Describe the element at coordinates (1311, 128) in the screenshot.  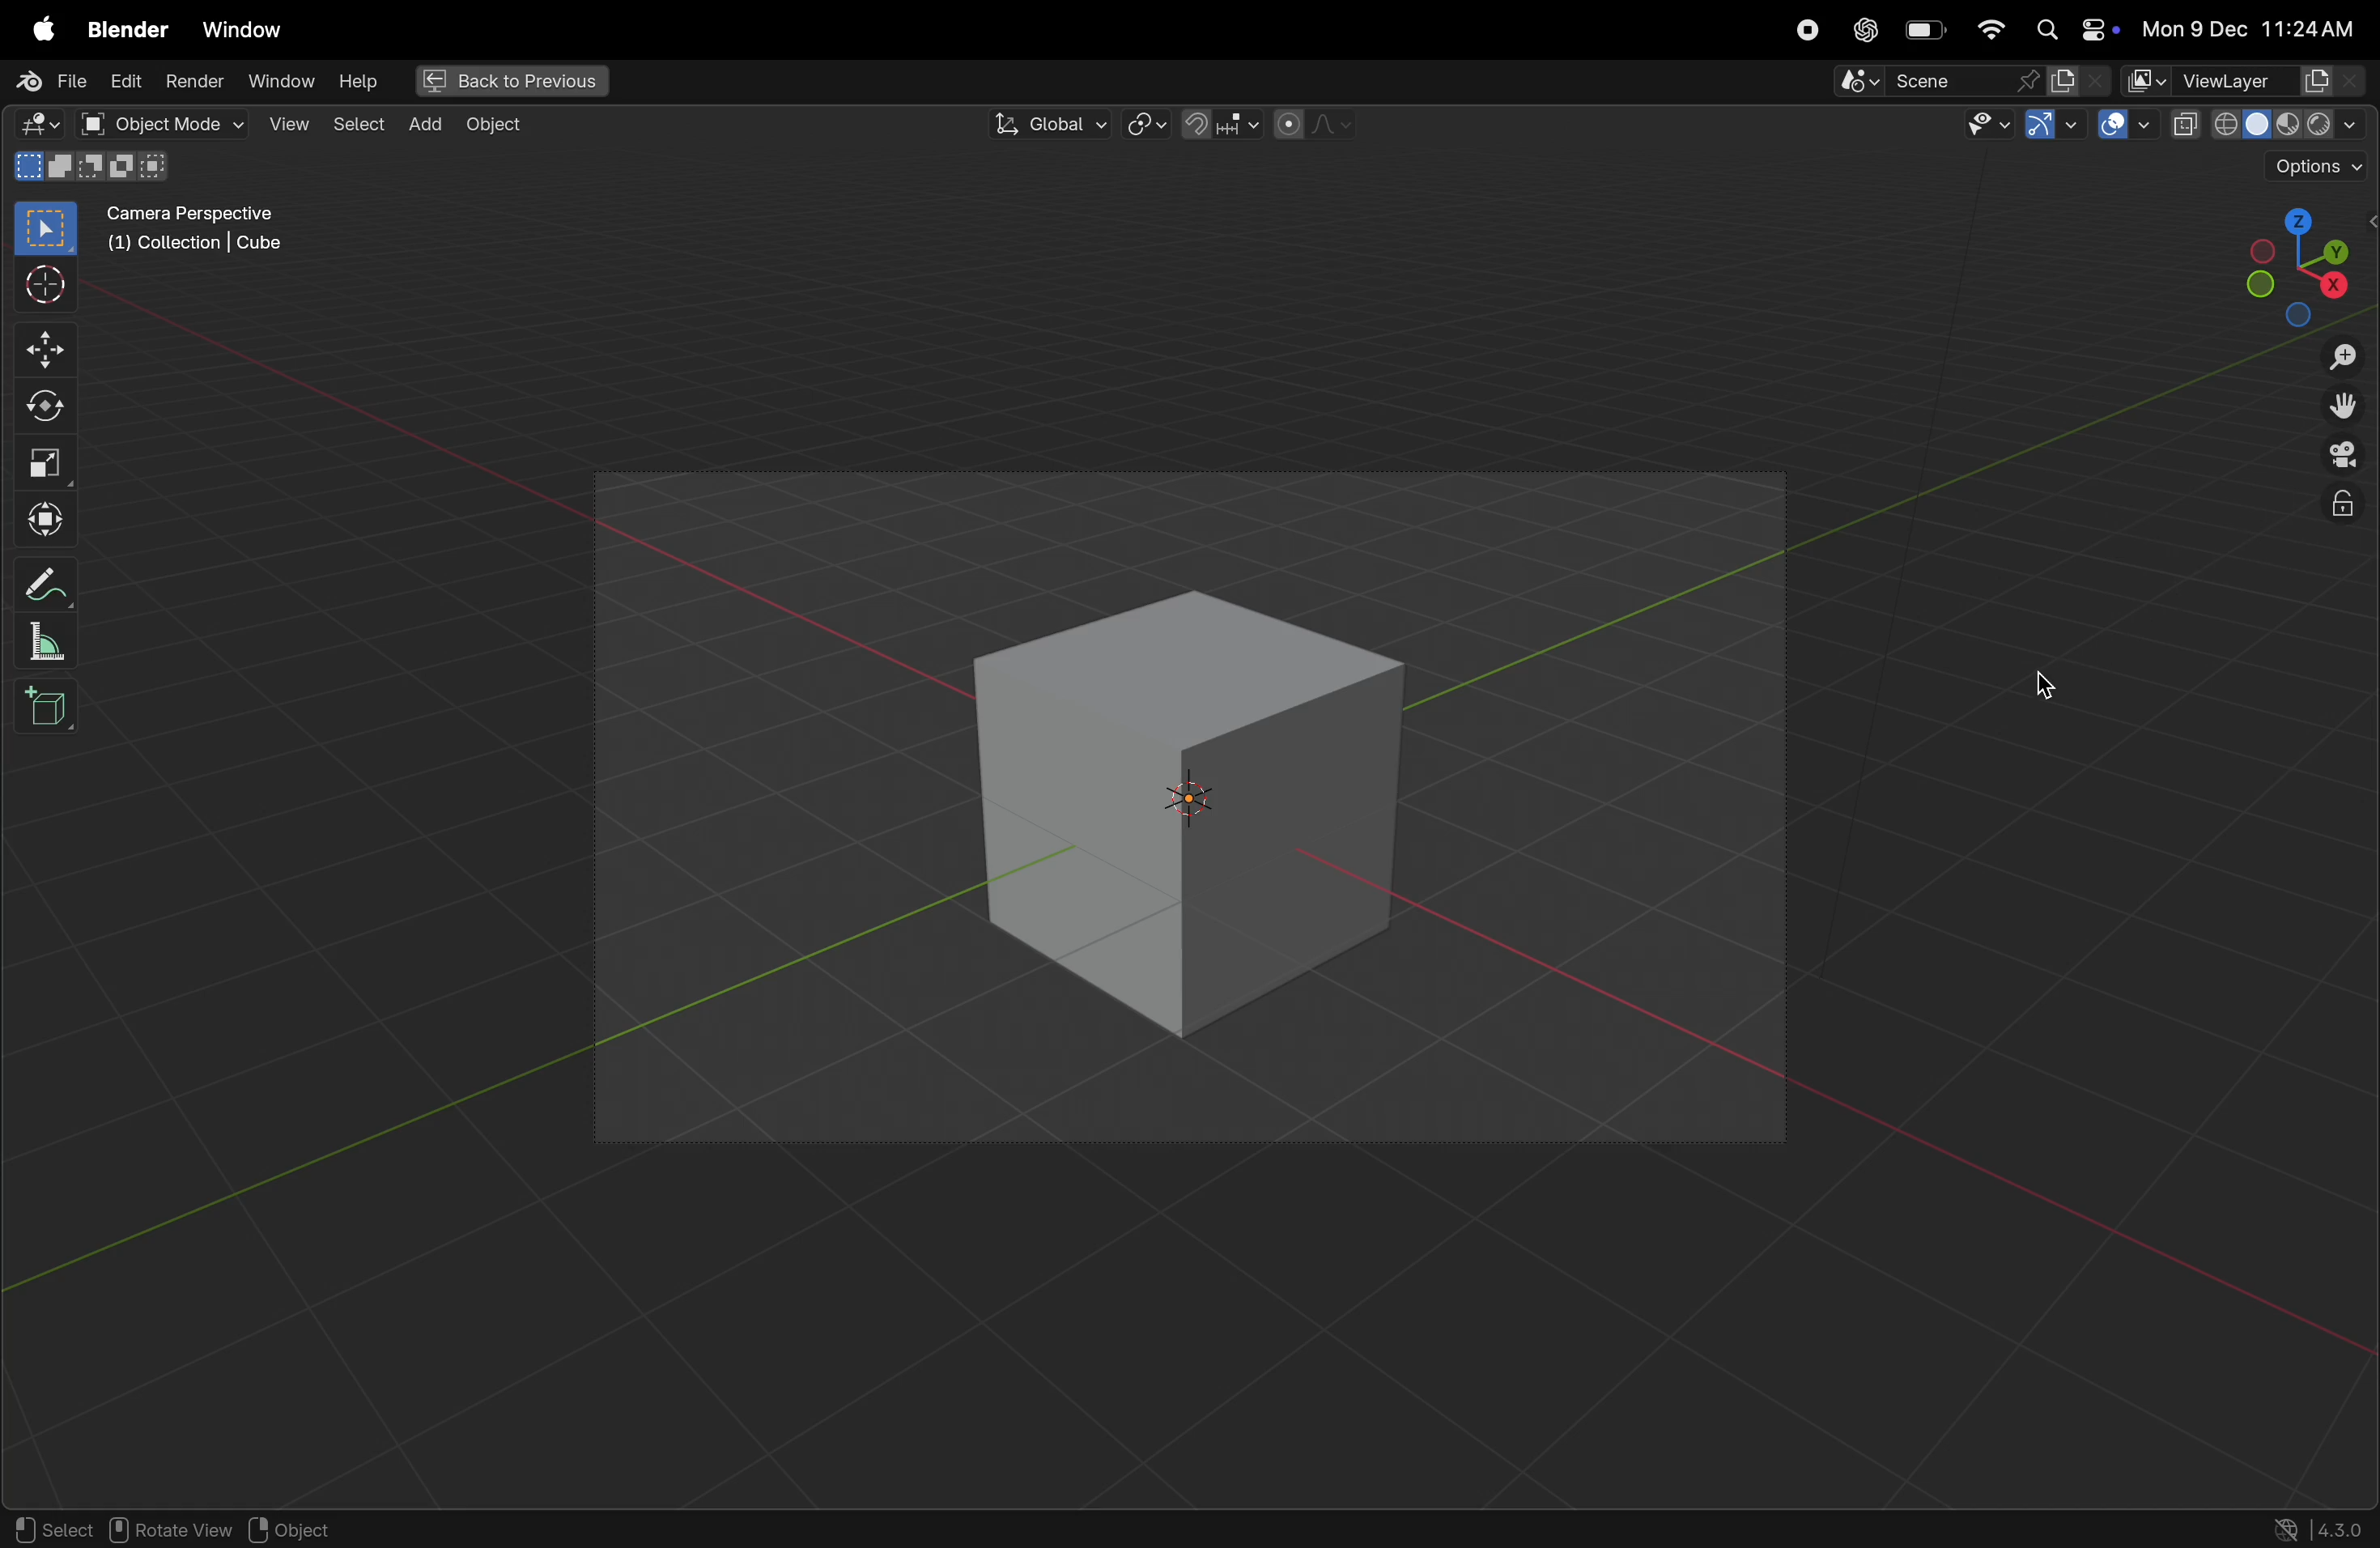
I see `proportional viewing objects` at that location.